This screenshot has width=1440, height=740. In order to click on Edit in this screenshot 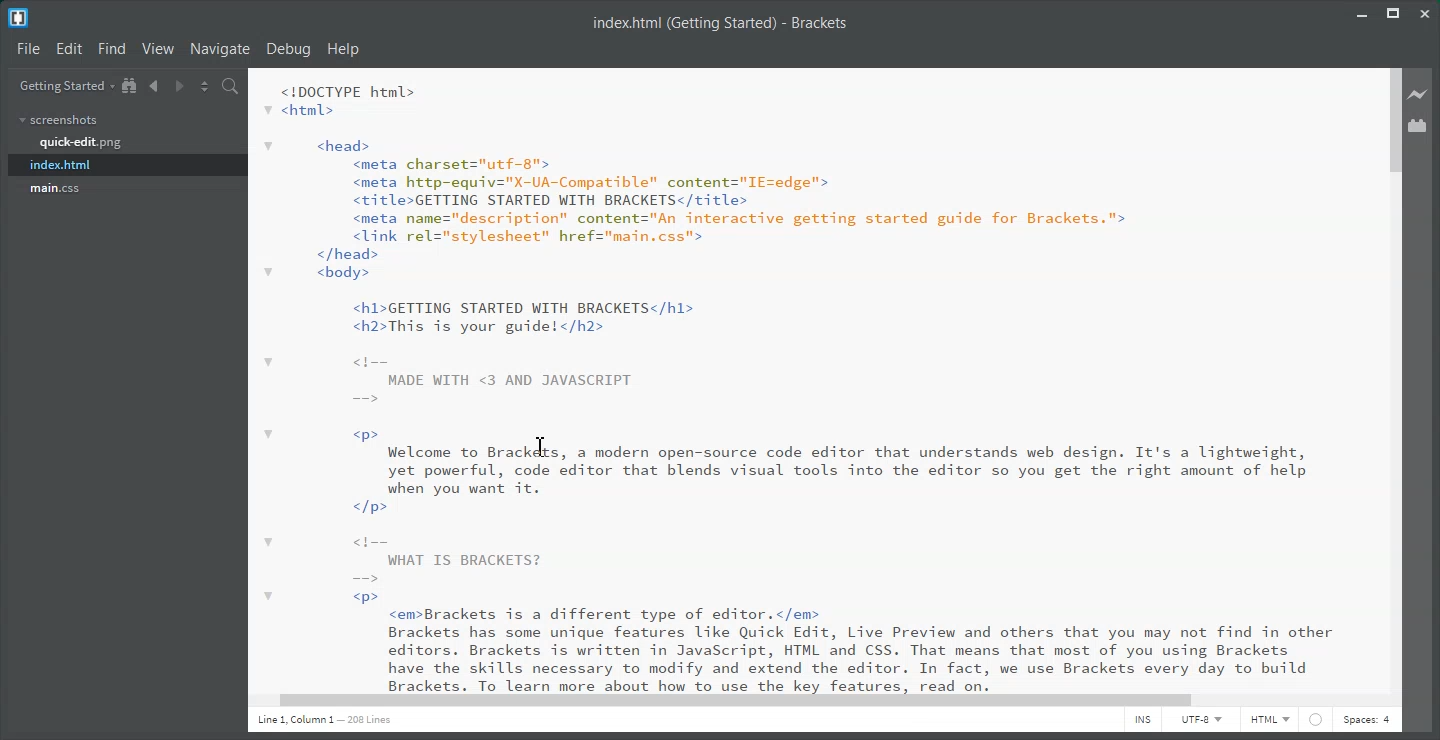, I will do `click(69, 49)`.